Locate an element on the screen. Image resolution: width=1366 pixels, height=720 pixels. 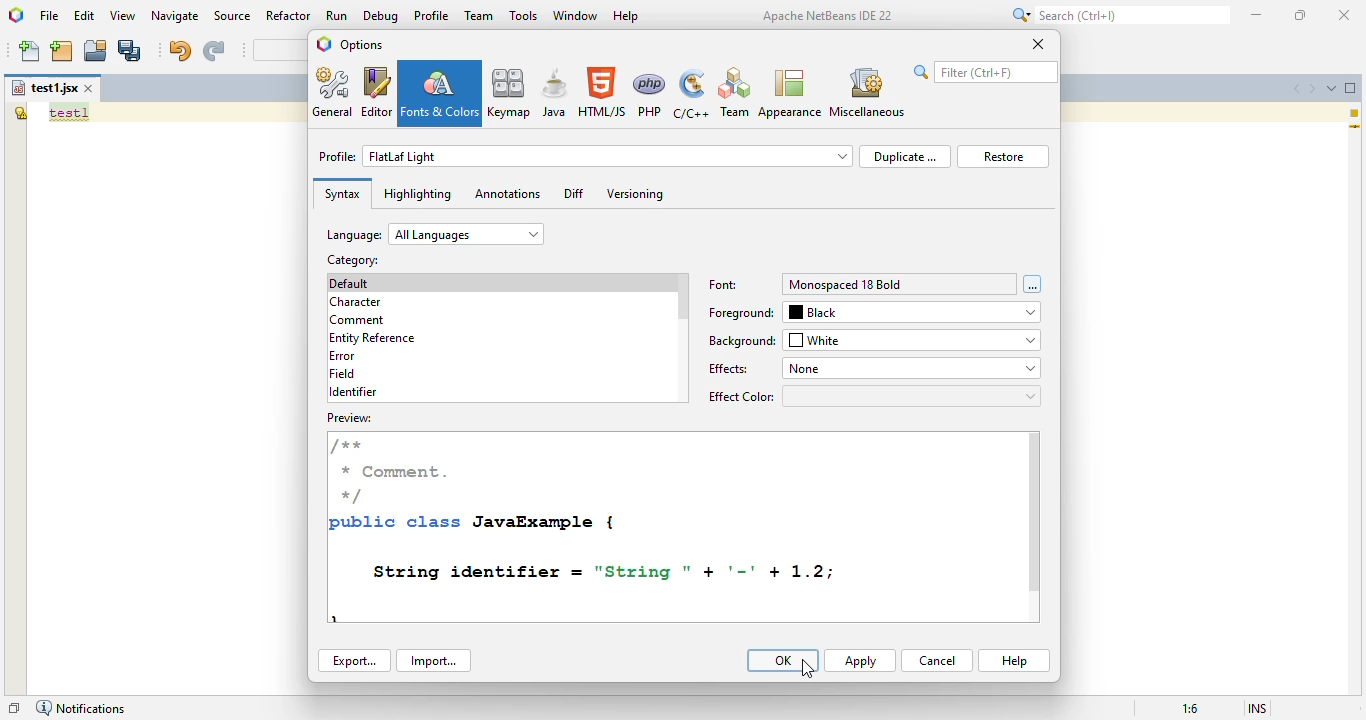
close is located at coordinates (1343, 14).